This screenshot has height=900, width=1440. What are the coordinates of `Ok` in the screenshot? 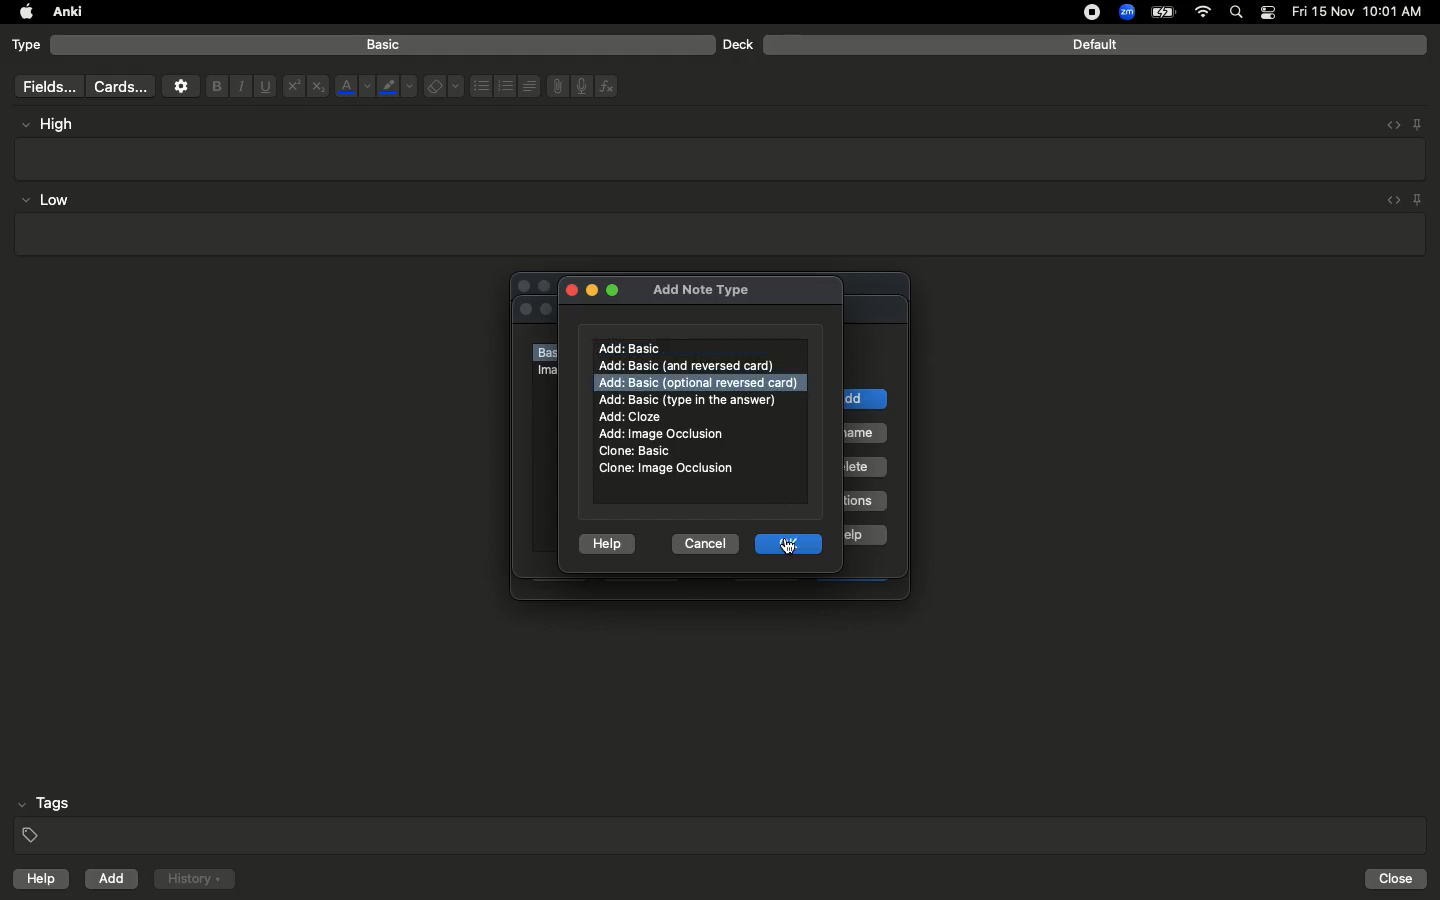 It's located at (792, 543).